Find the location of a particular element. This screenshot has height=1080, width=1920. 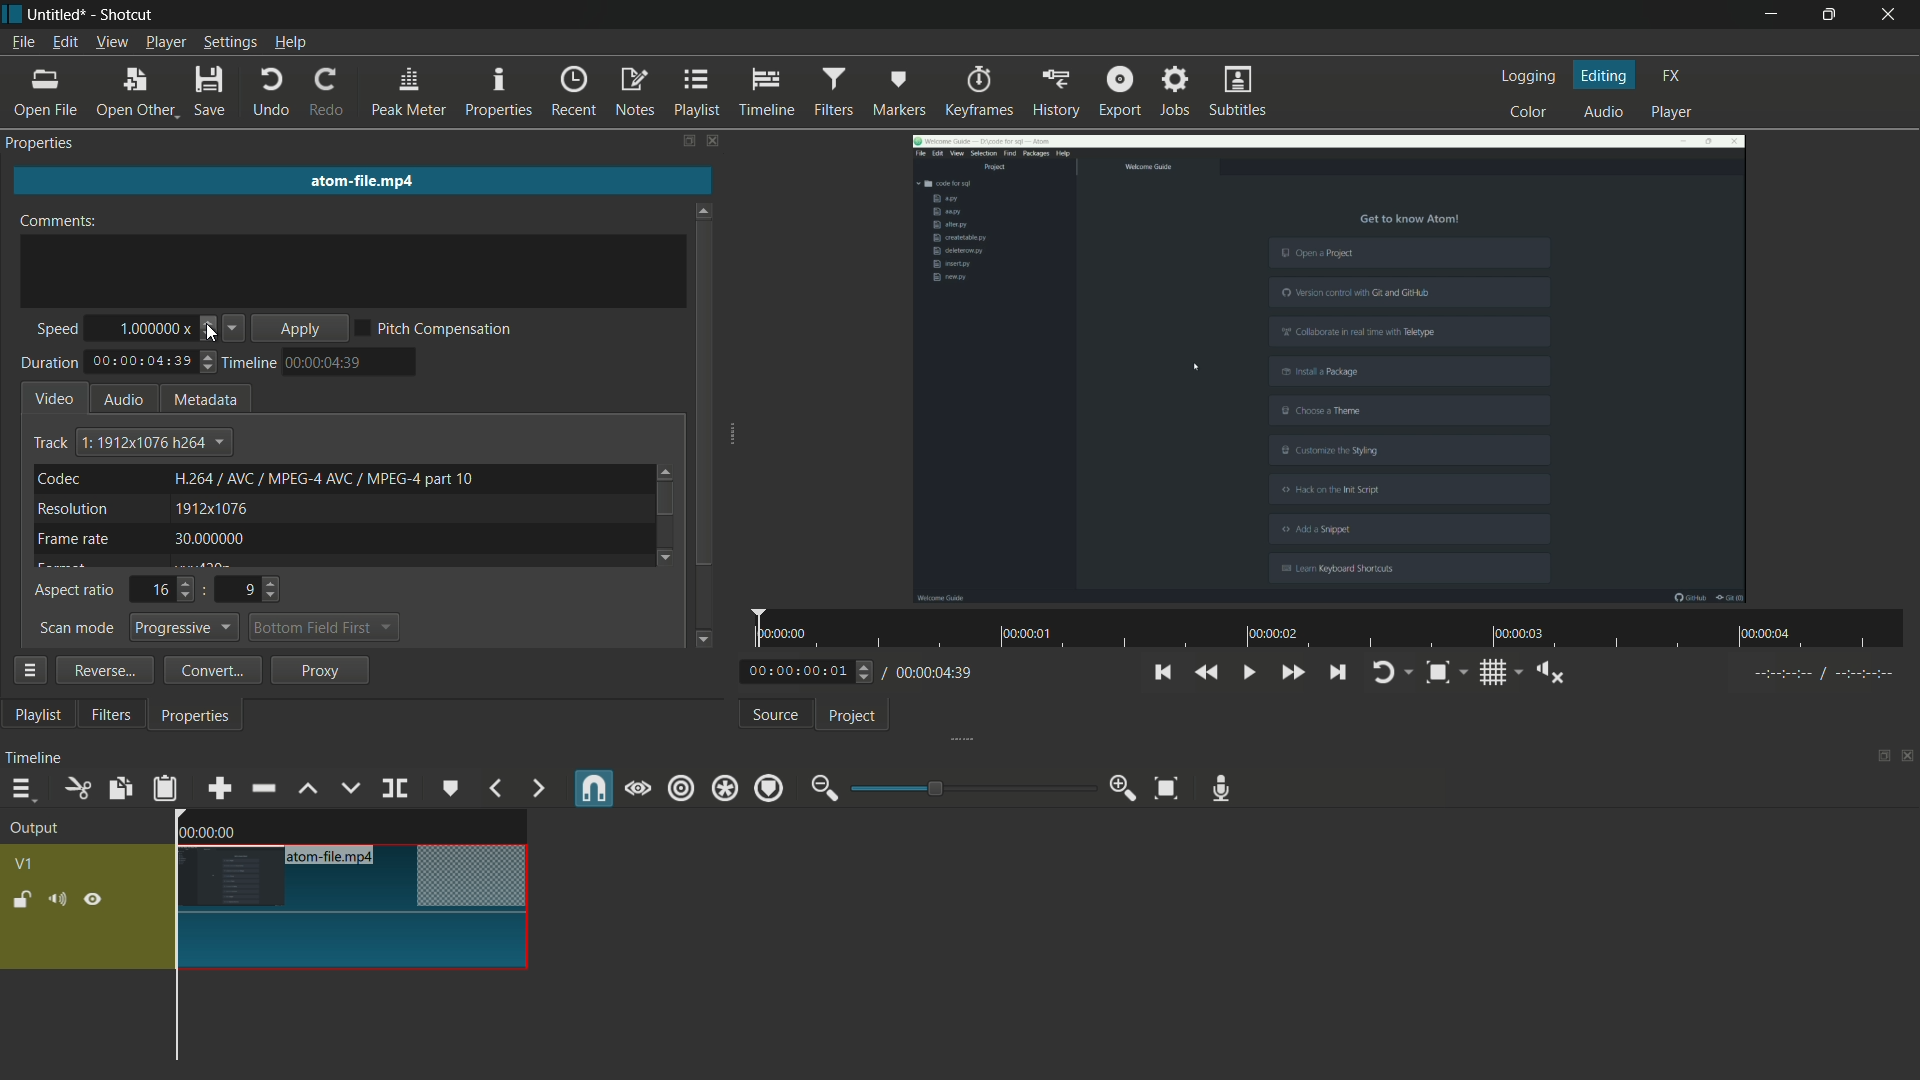

pitch compensation is located at coordinates (445, 331).